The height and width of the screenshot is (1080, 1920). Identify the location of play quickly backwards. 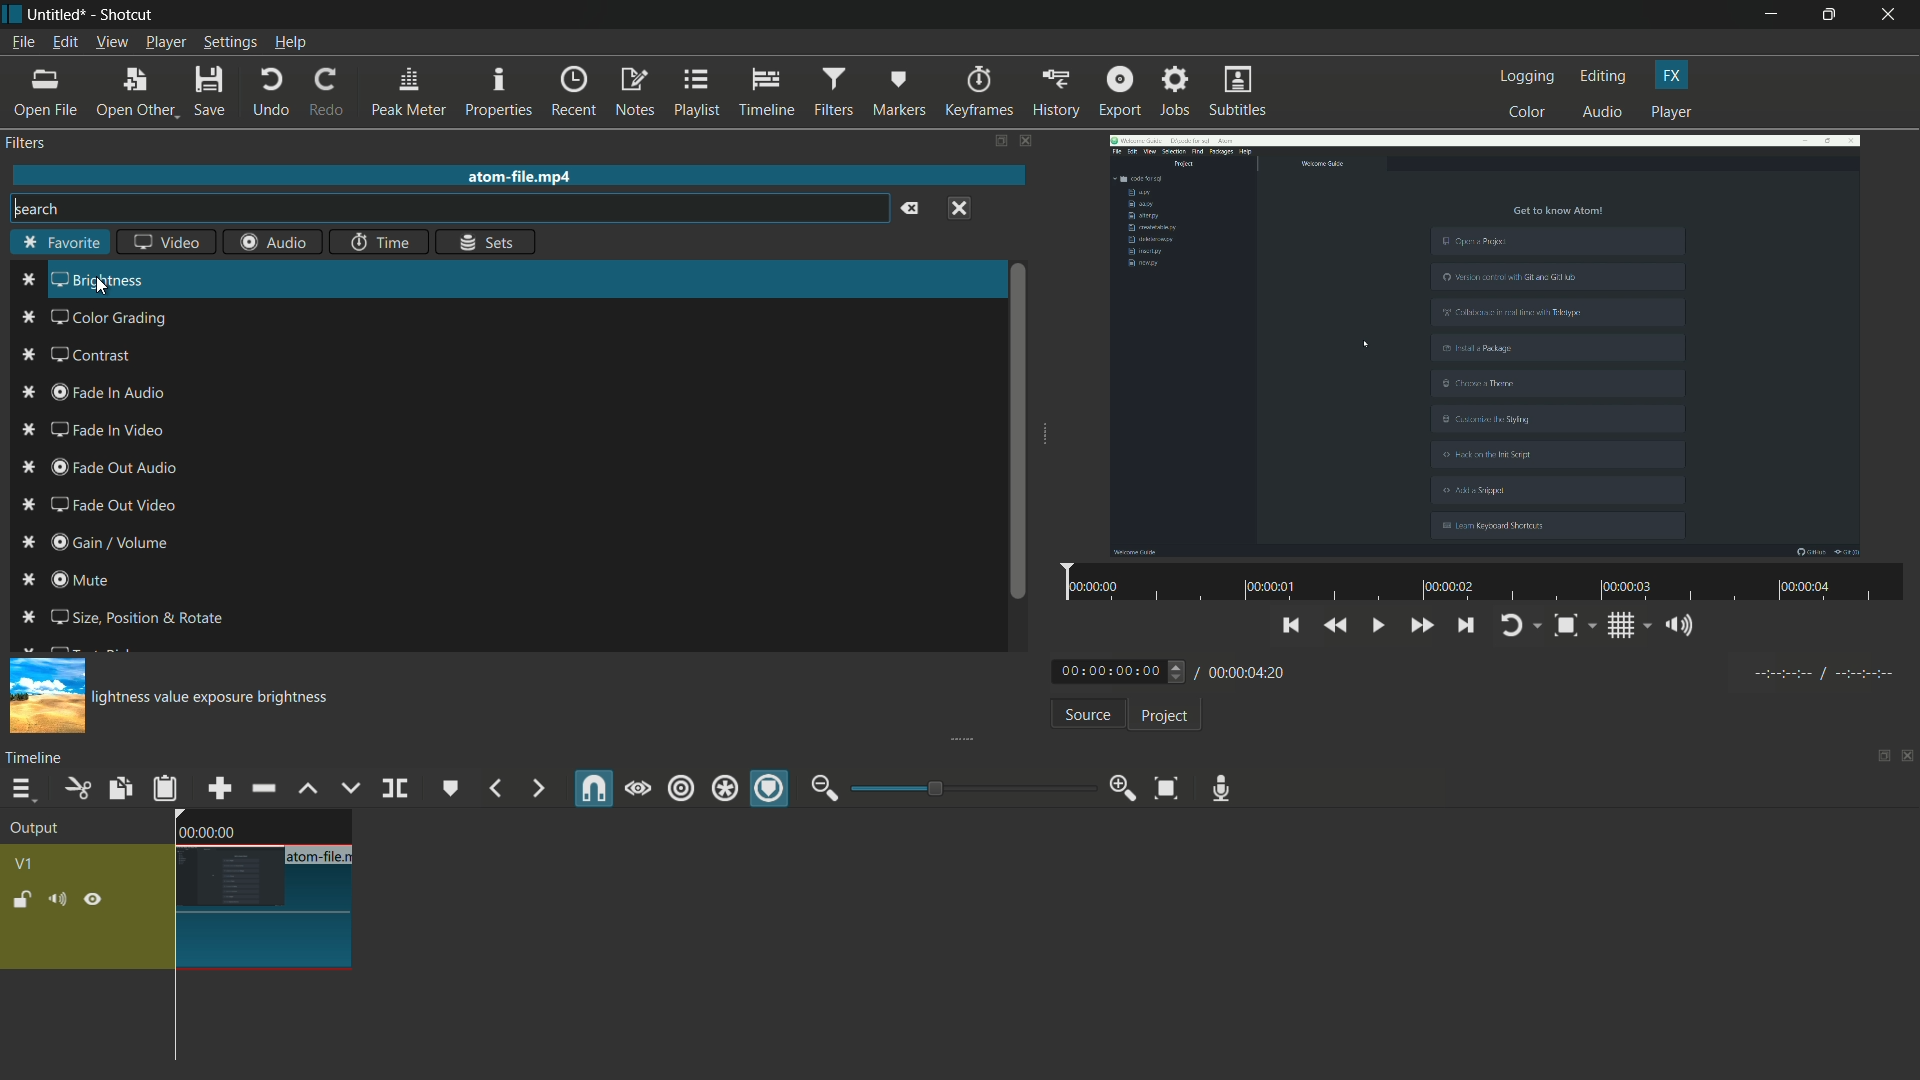
(1337, 626).